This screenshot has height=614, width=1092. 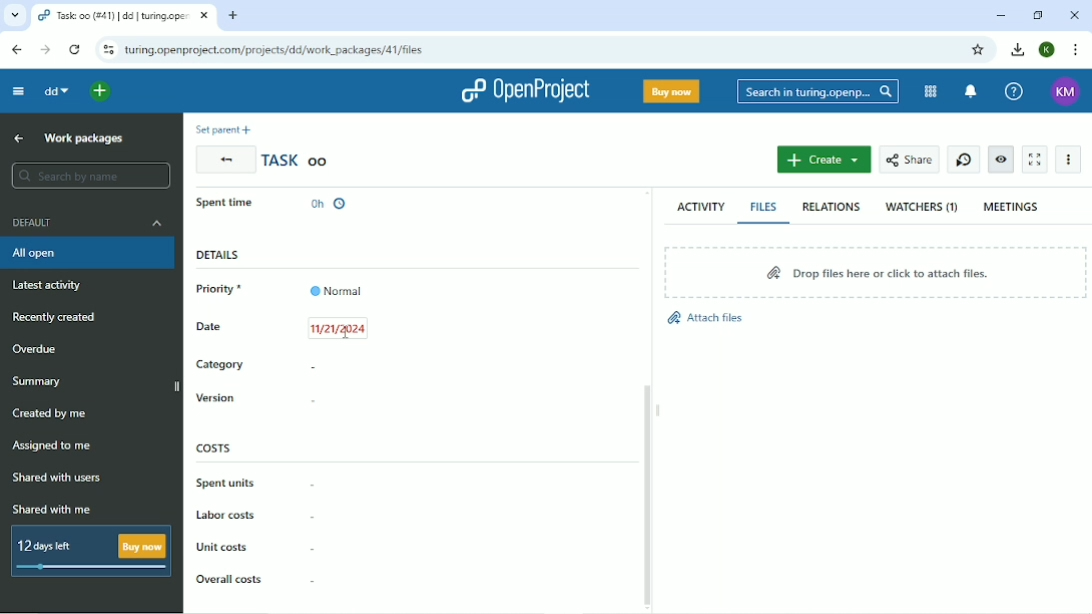 I want to click on Create, so click(x=823, y=160).